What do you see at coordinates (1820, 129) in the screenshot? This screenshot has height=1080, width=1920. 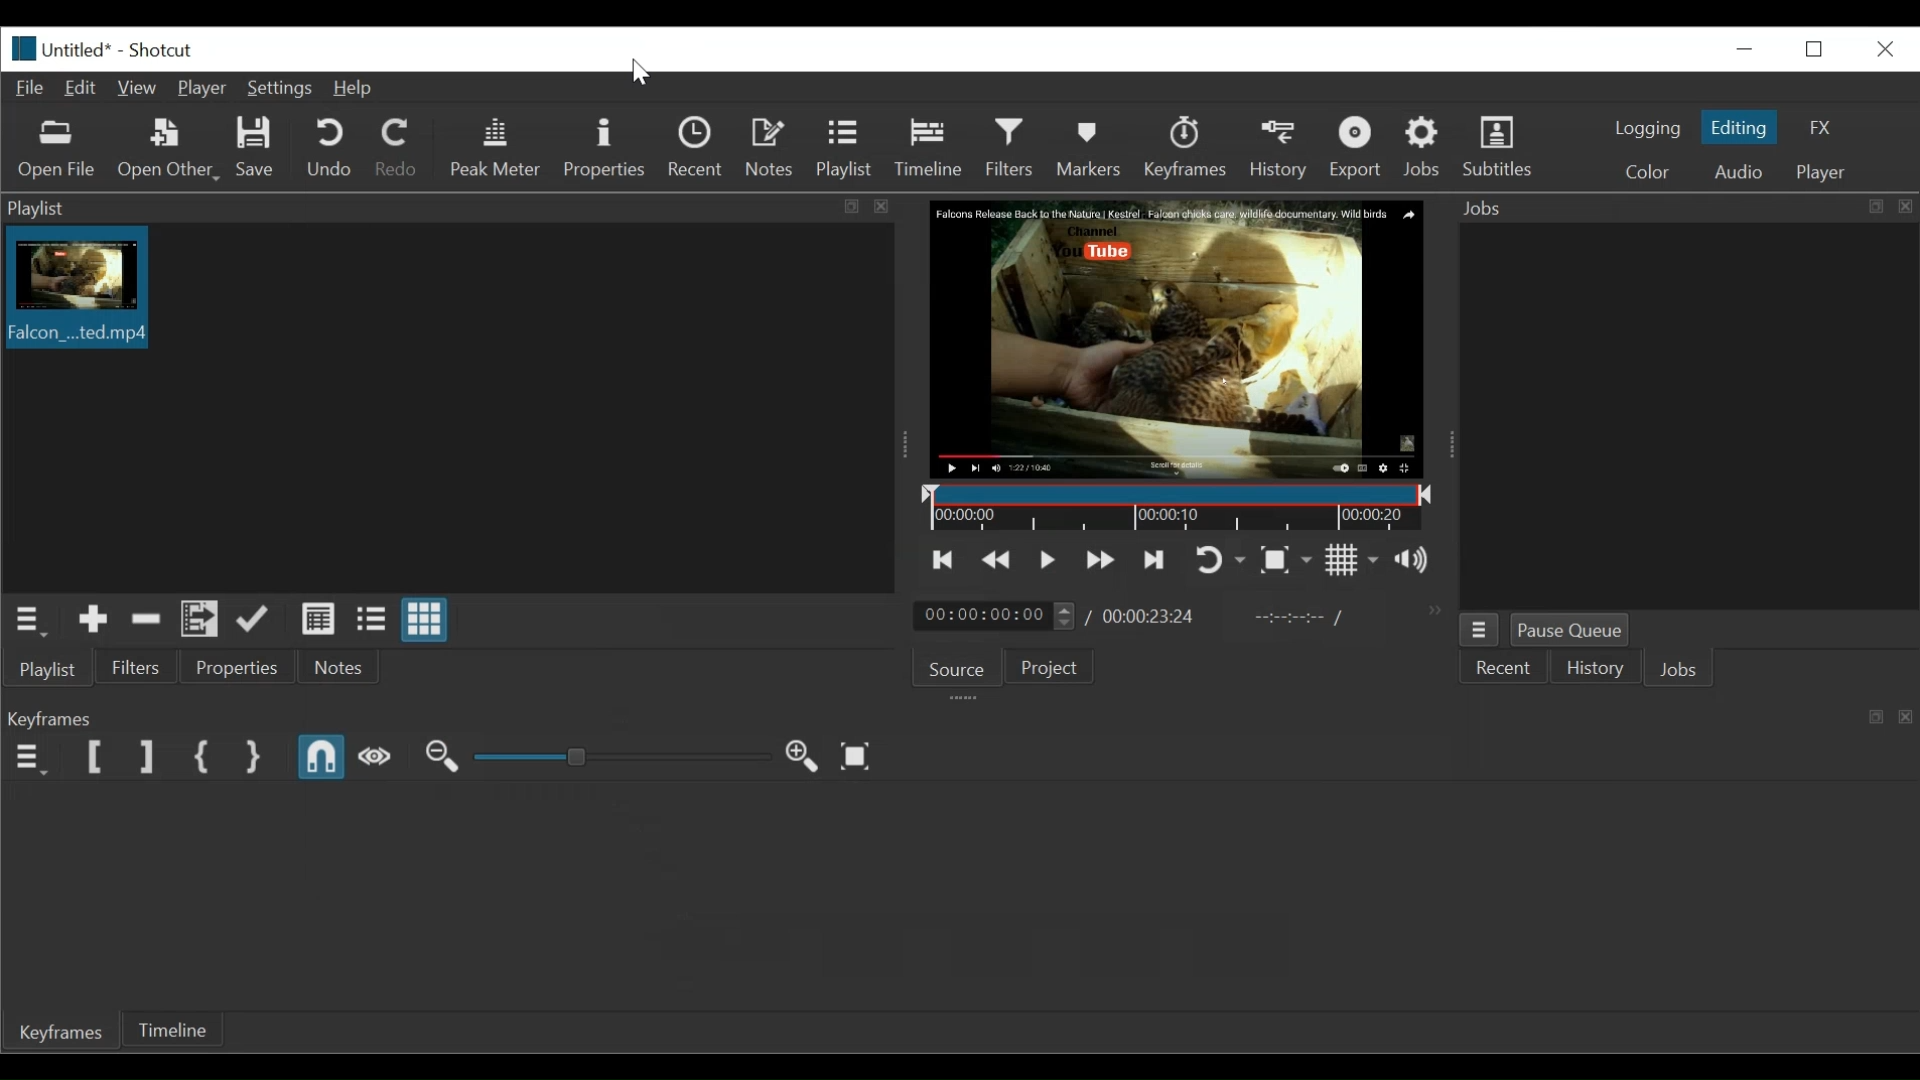 I see `FX` at bounding box center [1820, 129].